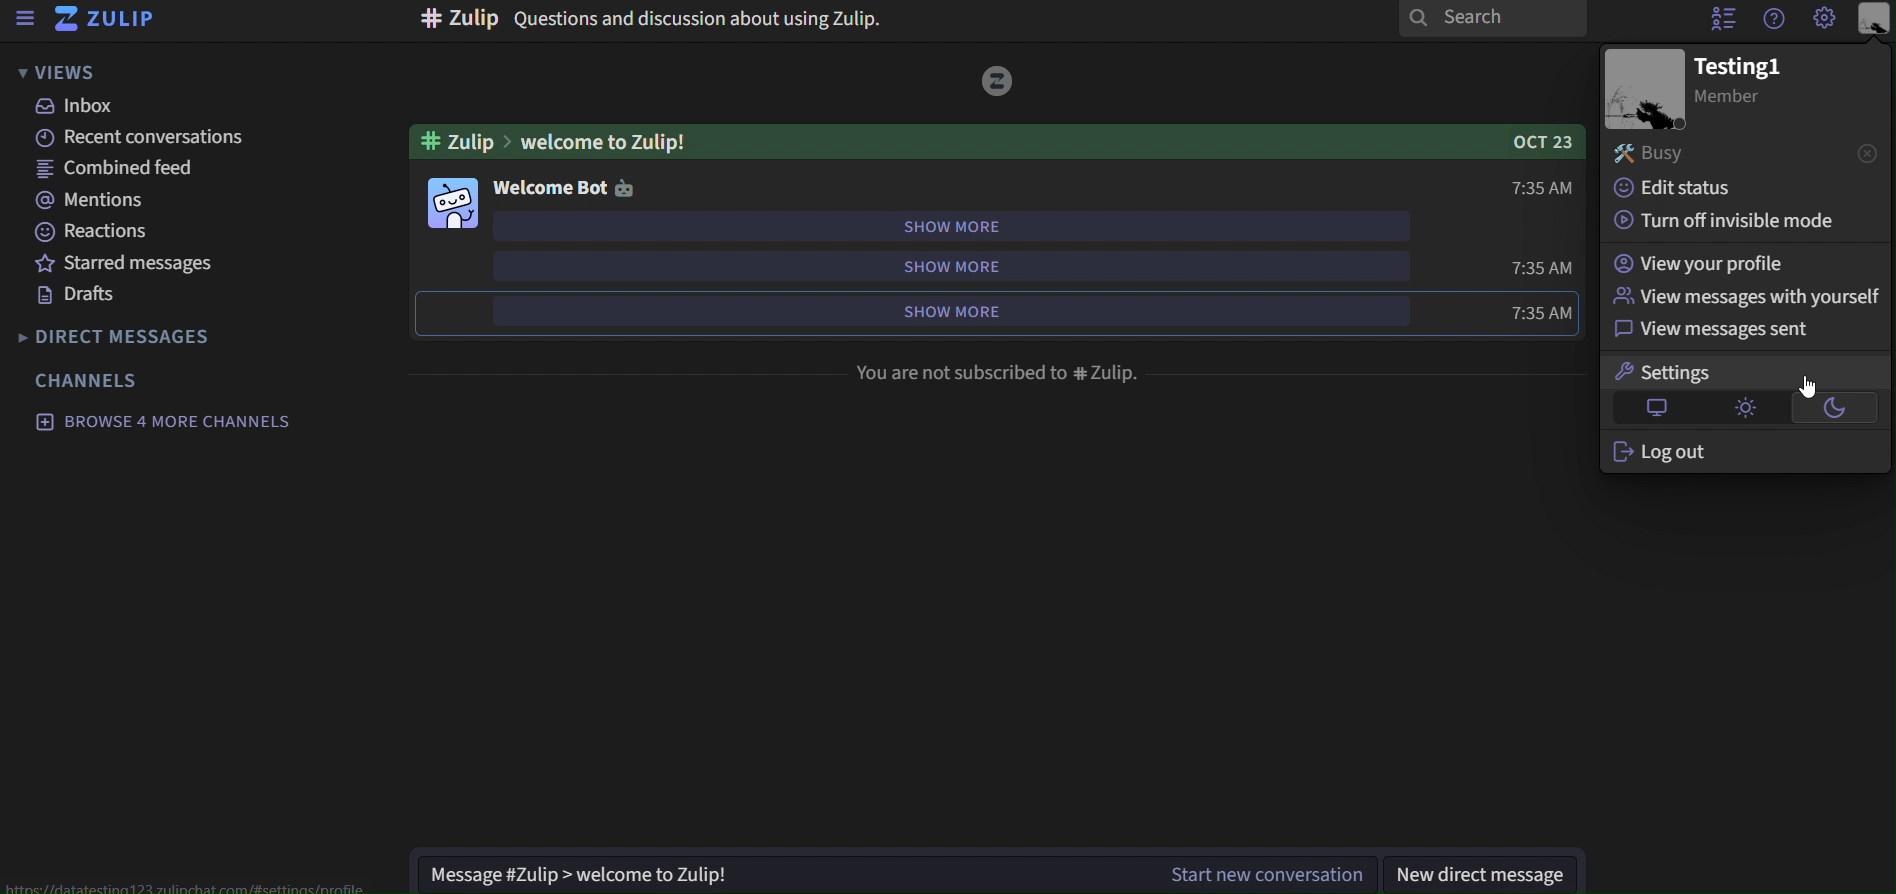 The image size is (1896, 894). Describe the element at coordinates (1773, 20) in the screenshot. I see `get help` at that location.